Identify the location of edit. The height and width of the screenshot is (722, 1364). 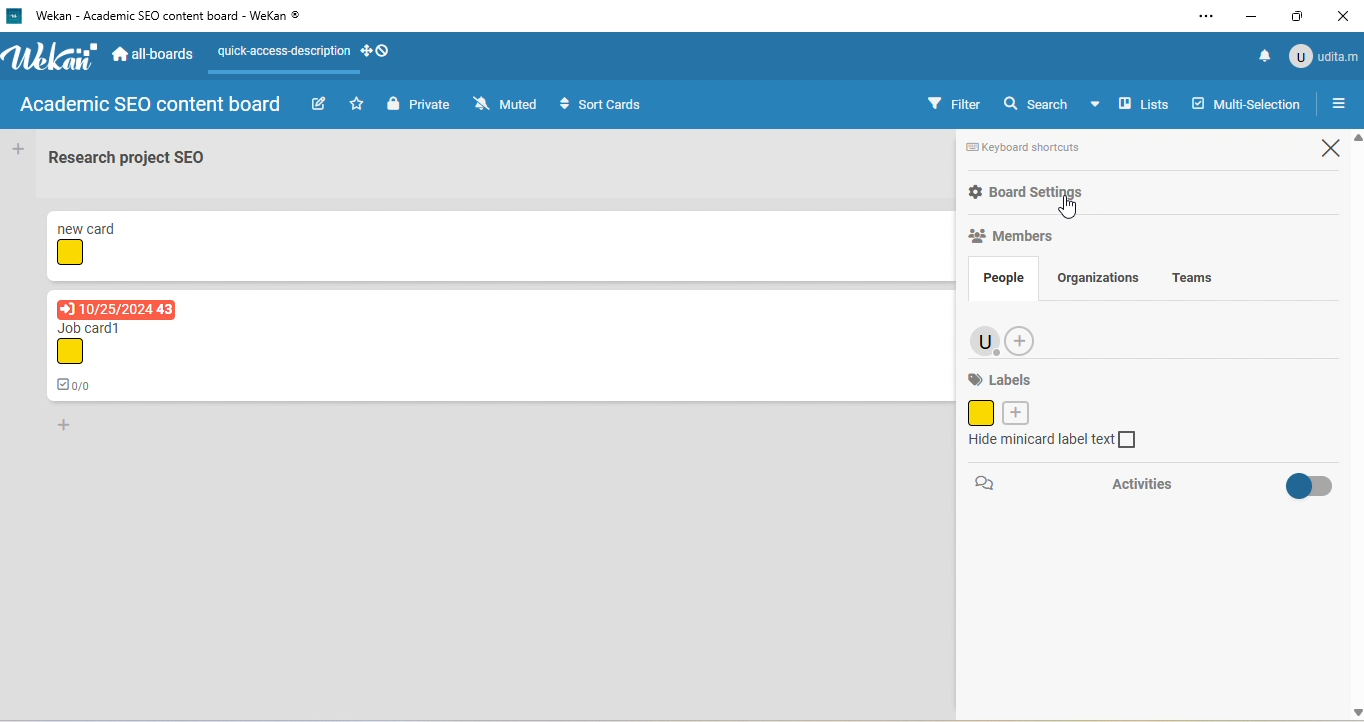
(319, 104).